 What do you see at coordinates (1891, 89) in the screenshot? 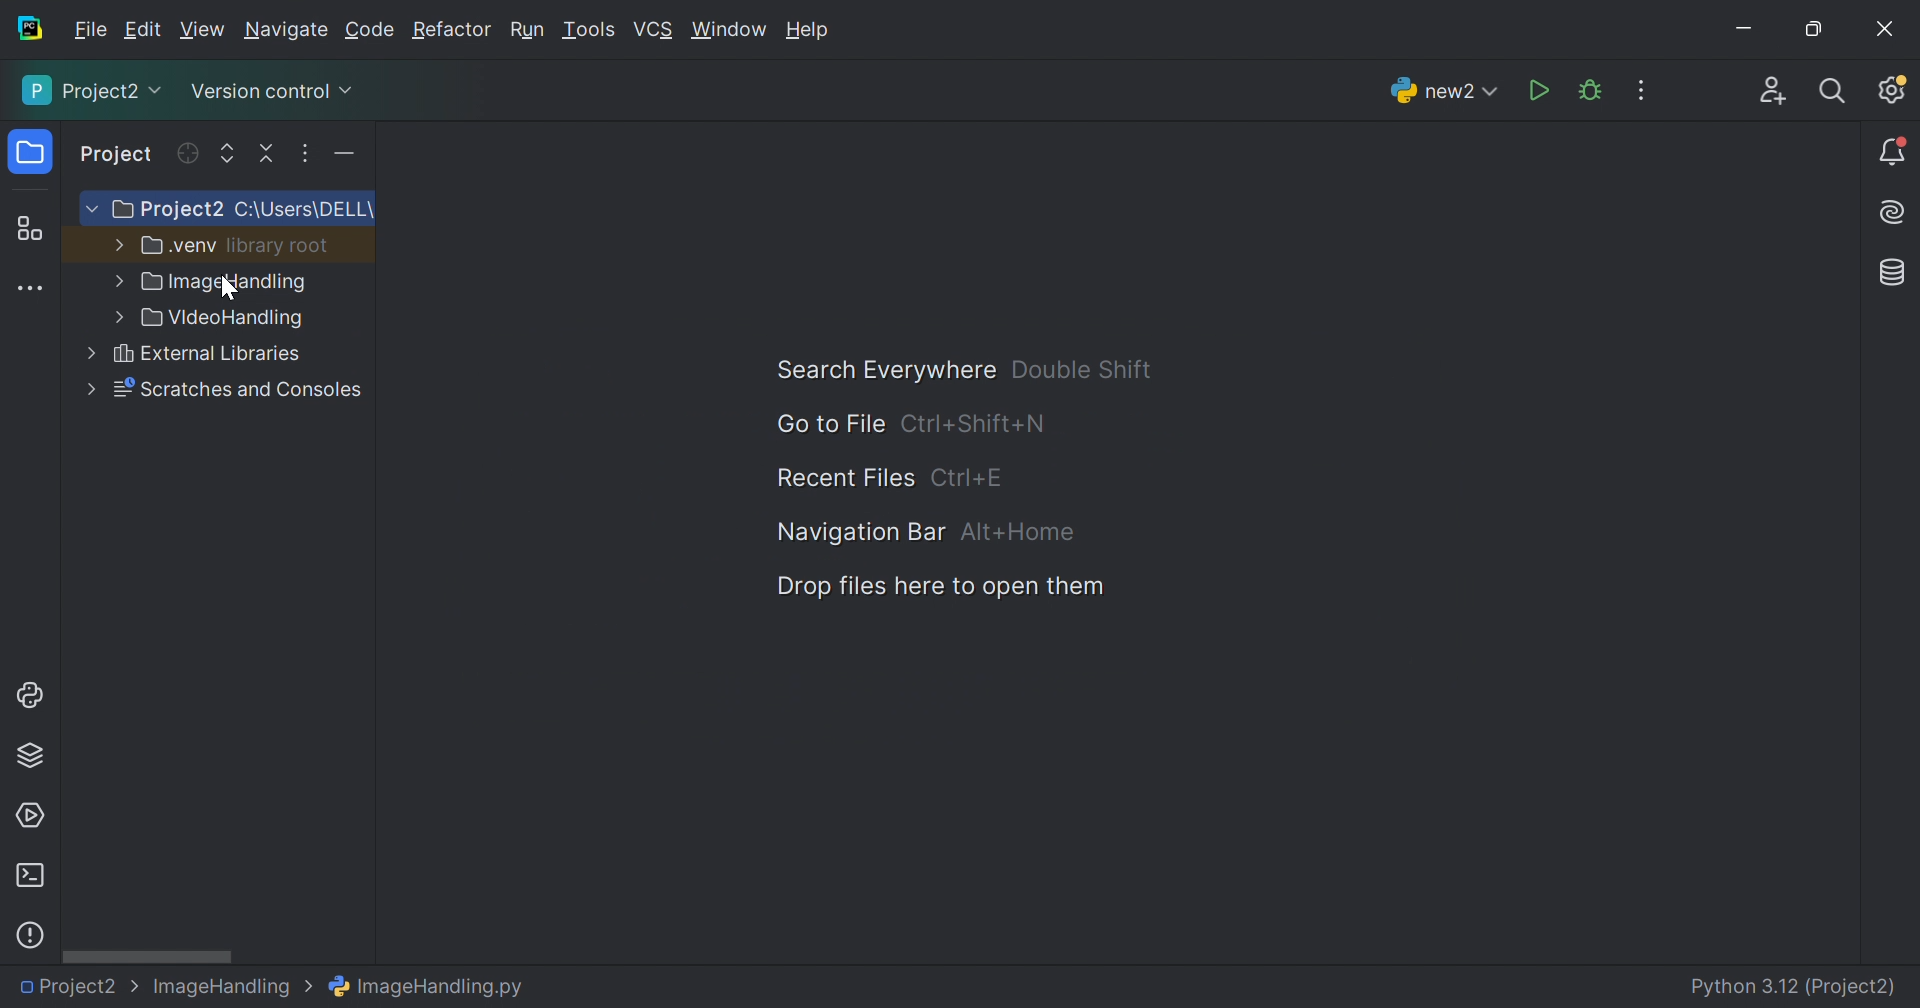
I see `Updates available. IDE and Project Settings.` at bounding box center [1891, 89].